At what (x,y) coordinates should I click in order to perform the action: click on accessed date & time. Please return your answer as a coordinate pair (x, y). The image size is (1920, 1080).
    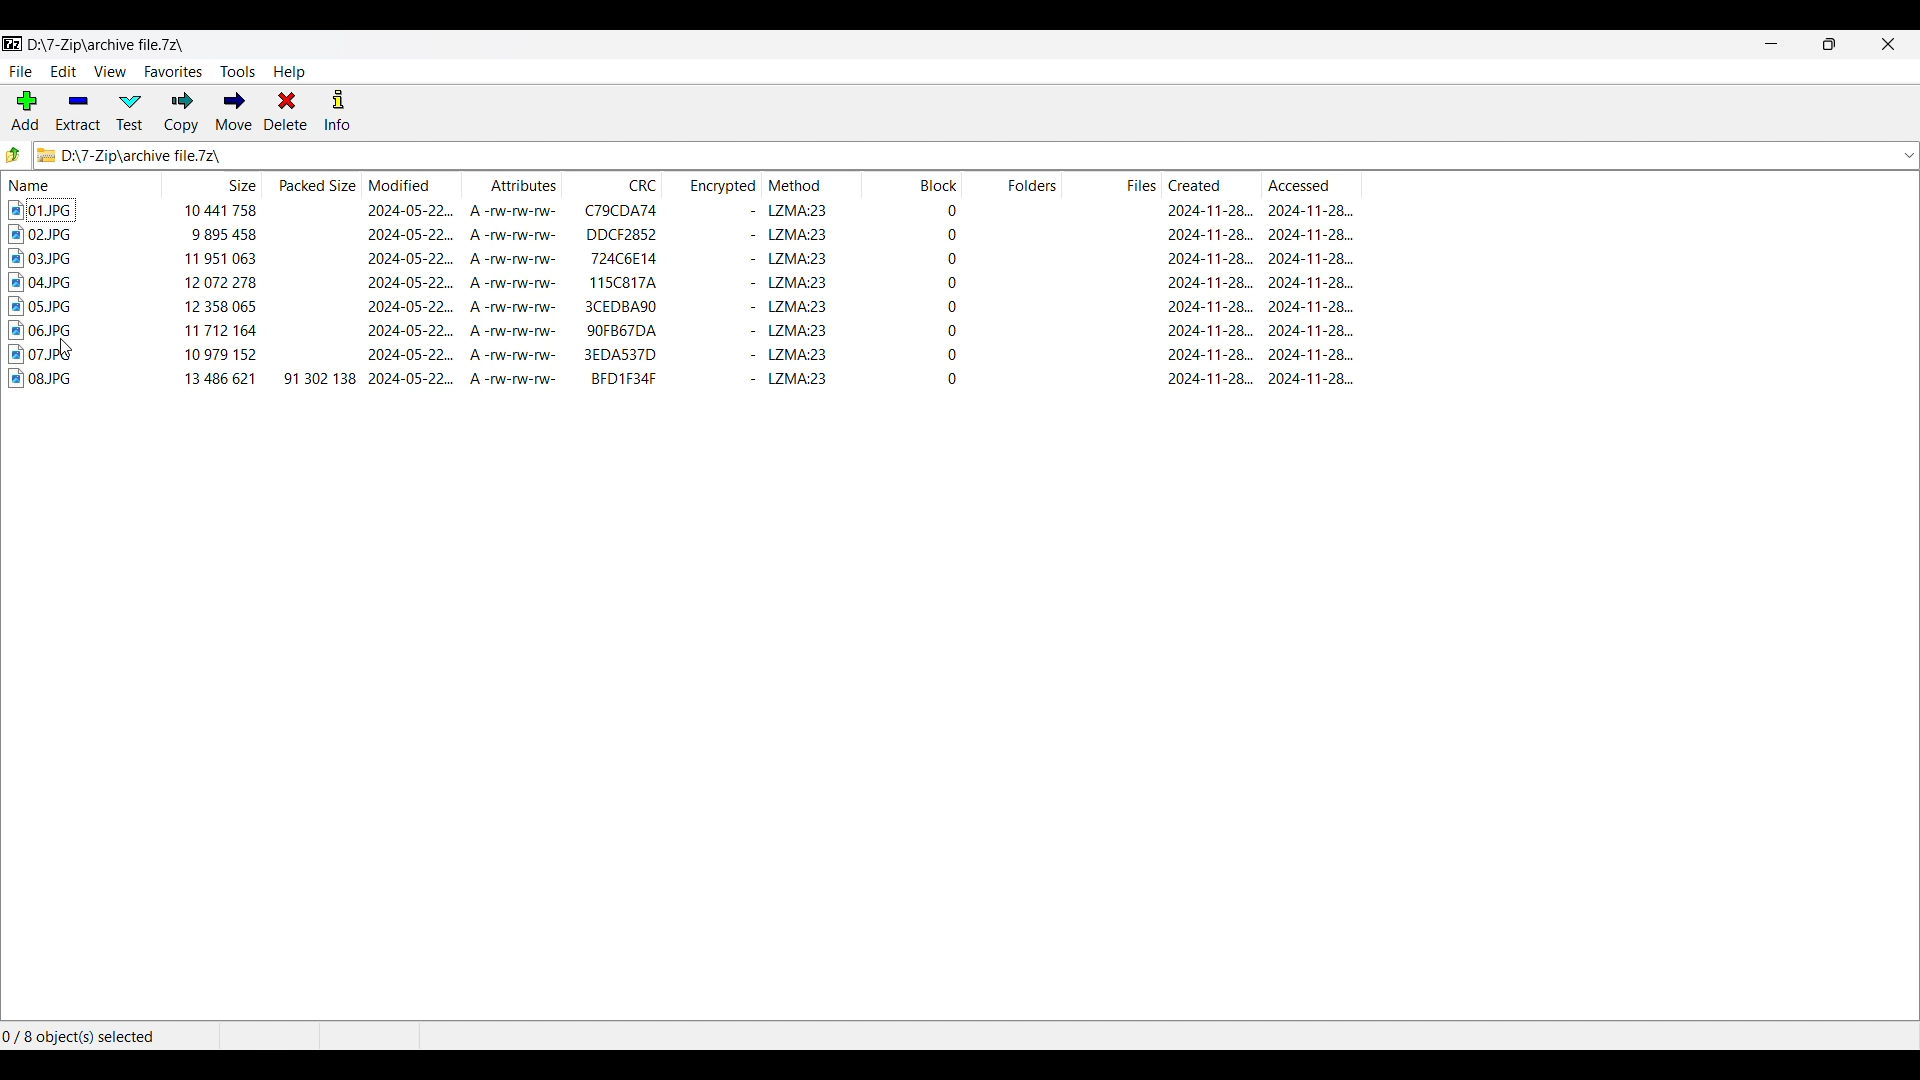
    Looking at the image, I should click on (1311, 330).